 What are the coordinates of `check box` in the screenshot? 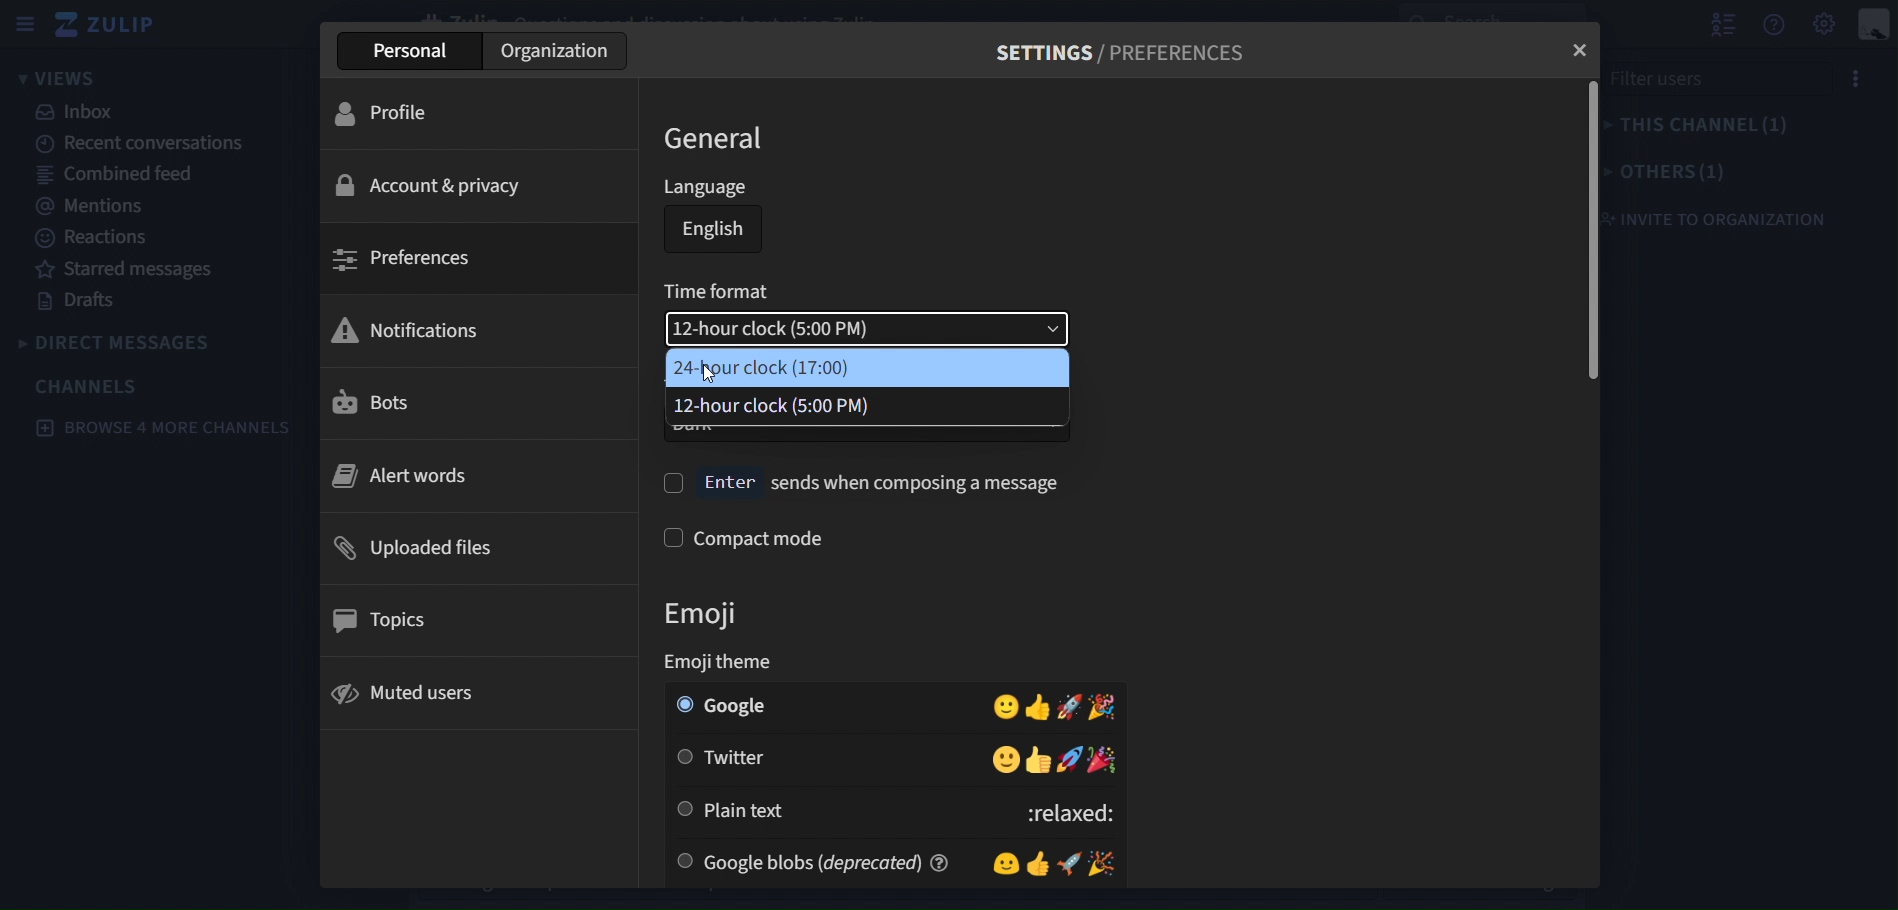 It's located at (666, 536).